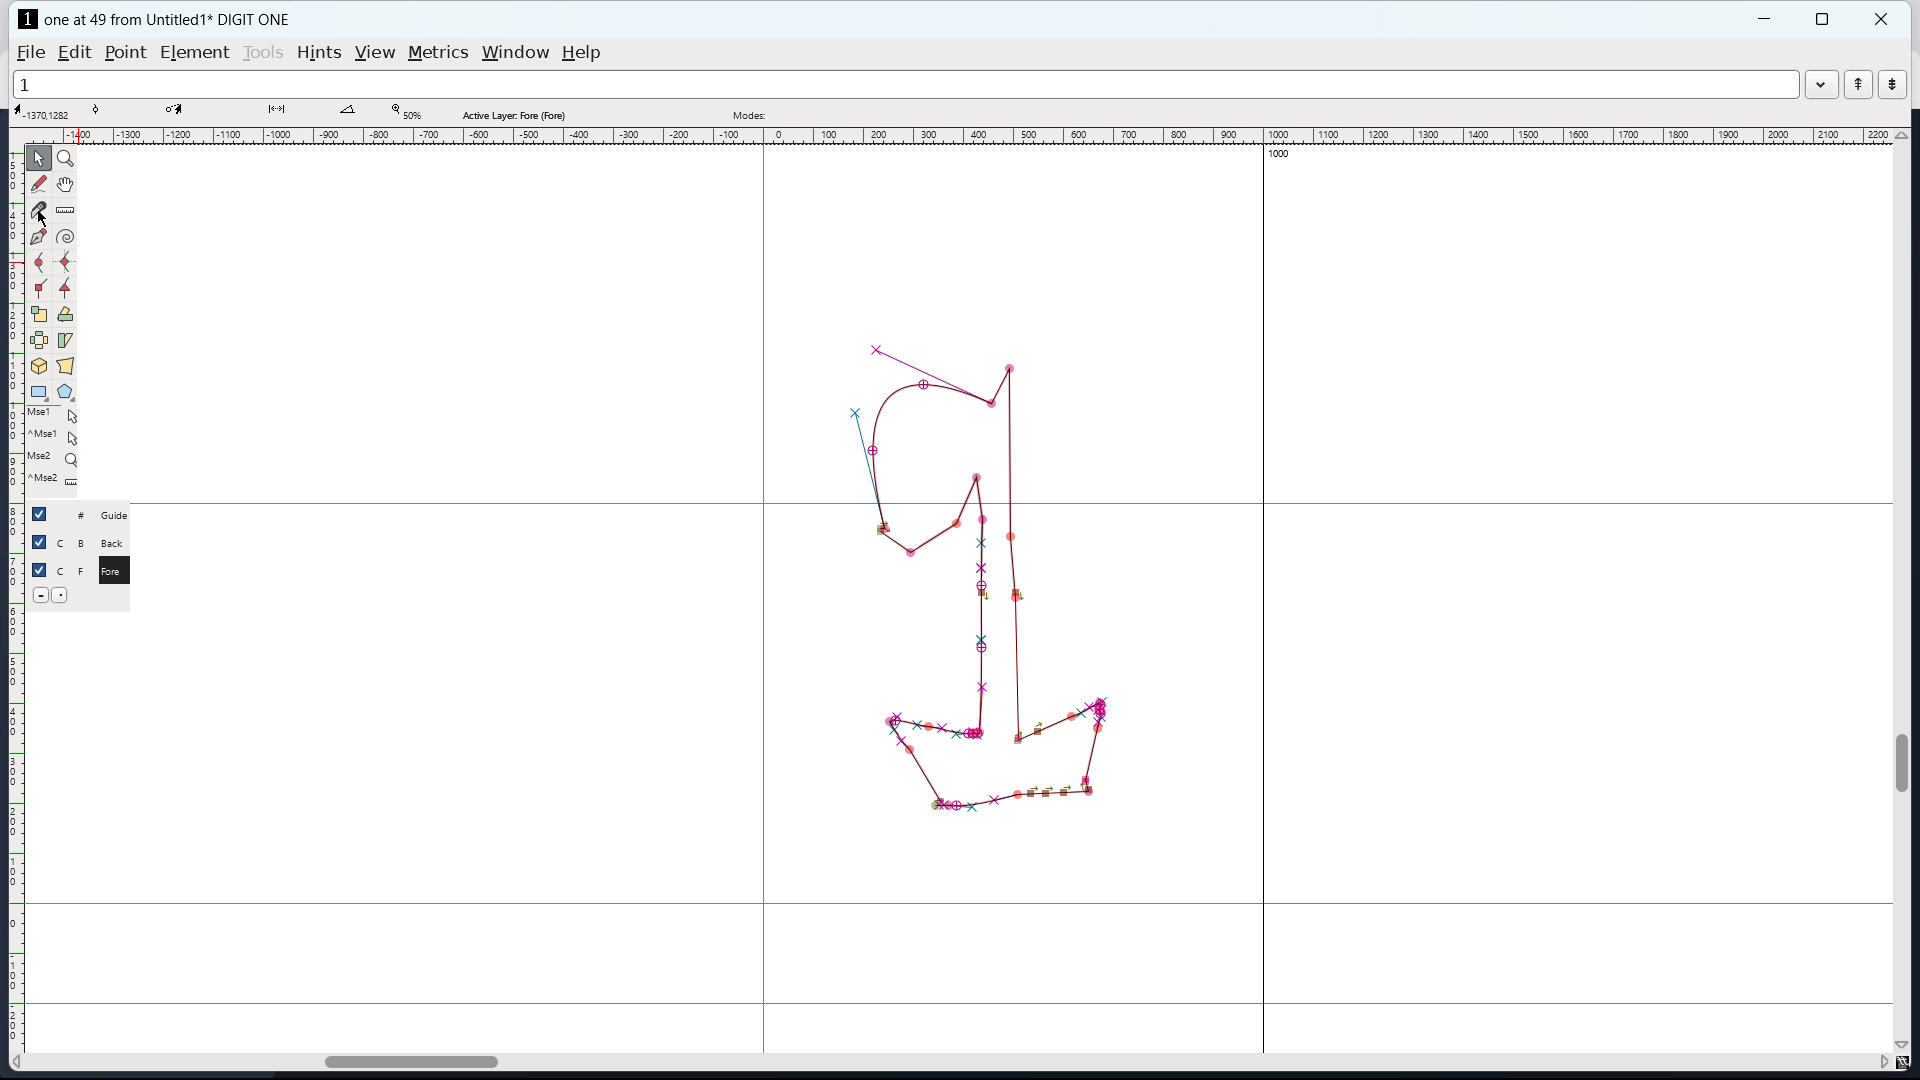  I want to click on measurendistance, angle between points, so click(70, 209).